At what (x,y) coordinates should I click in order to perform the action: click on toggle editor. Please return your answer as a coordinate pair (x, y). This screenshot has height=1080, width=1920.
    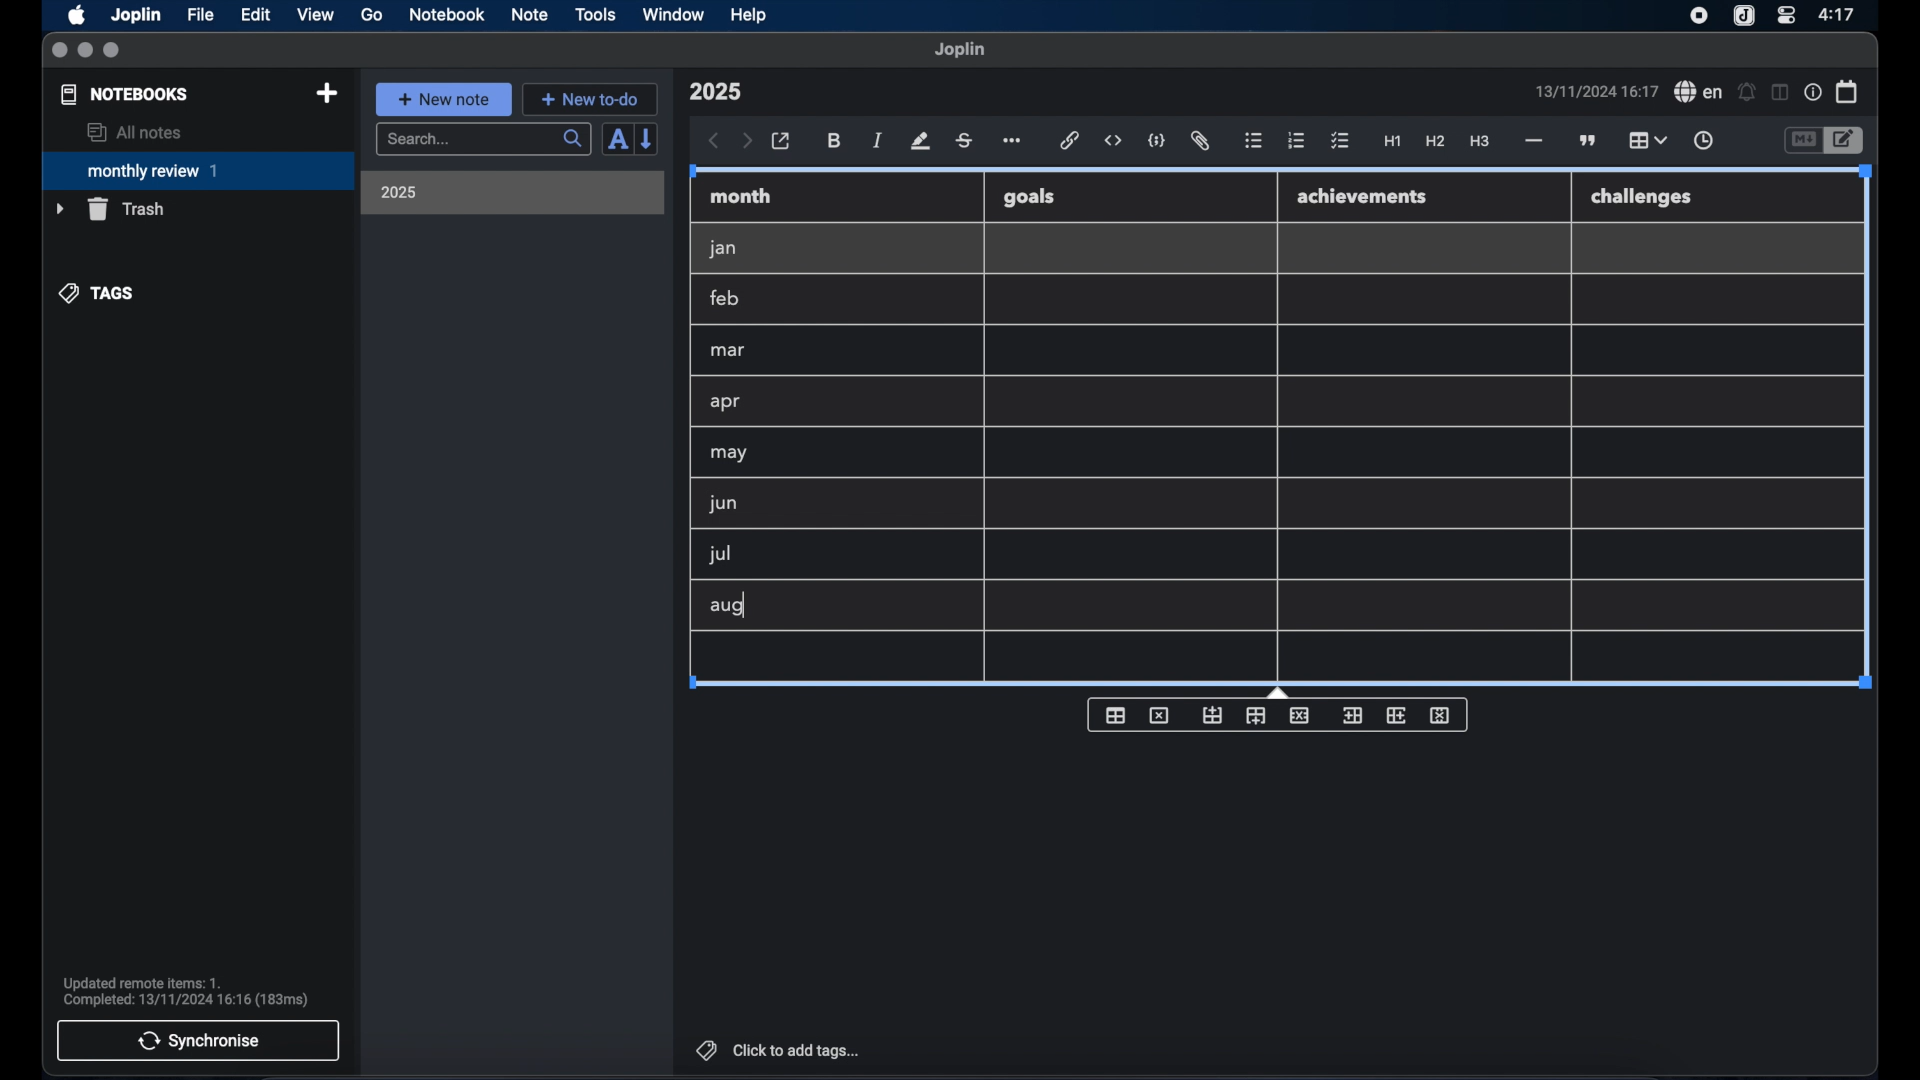
    Looking at the image, I should click on (1847, 141).